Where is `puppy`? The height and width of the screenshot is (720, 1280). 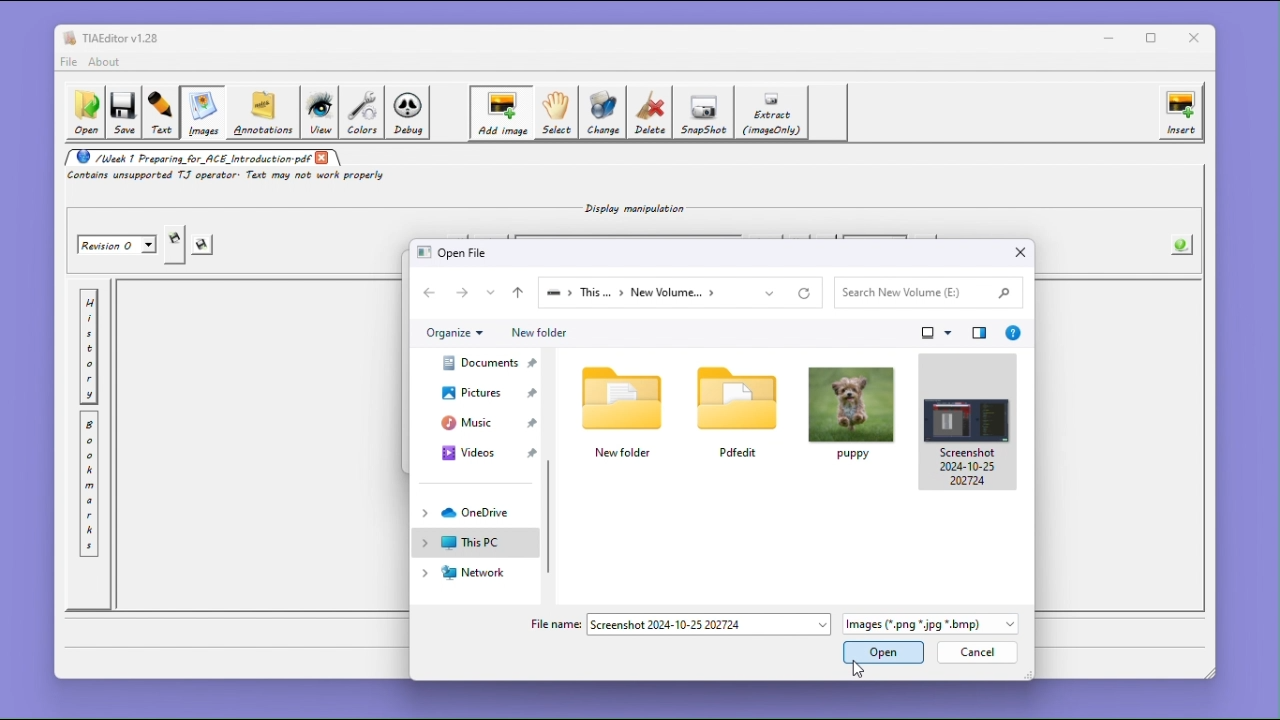 puppy is located at coordinates (851, 412).